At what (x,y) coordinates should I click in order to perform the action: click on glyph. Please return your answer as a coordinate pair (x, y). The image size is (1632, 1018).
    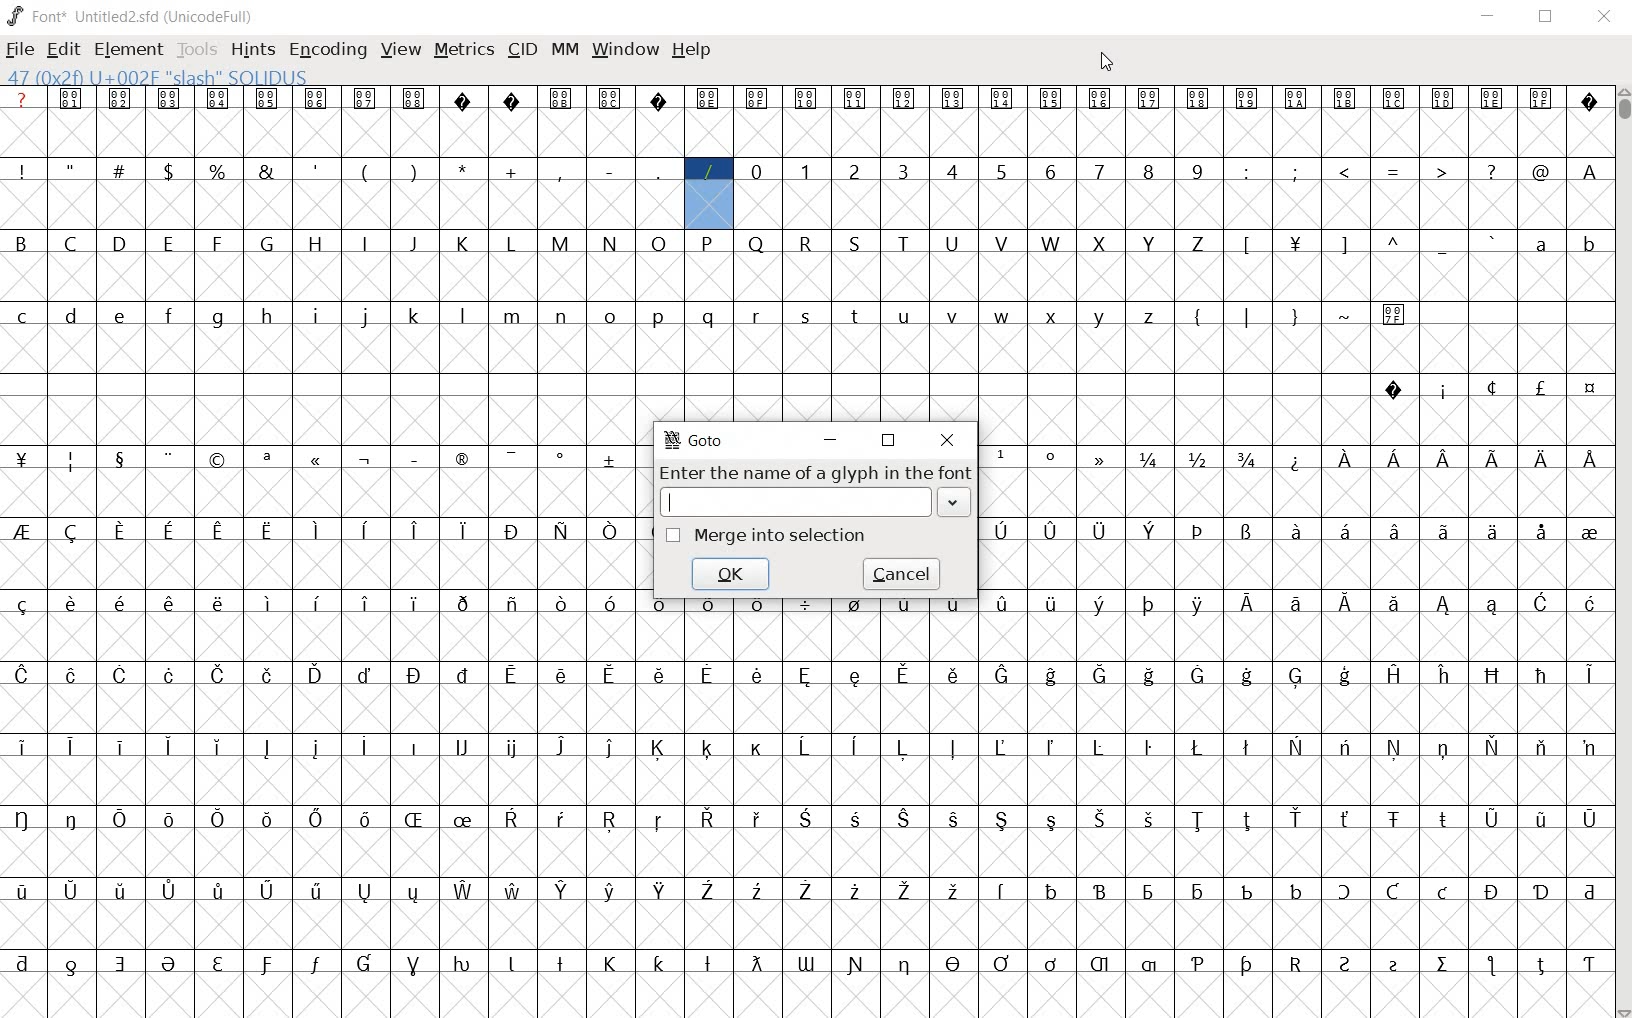
    Looking at the image, I should click on (902, 748).